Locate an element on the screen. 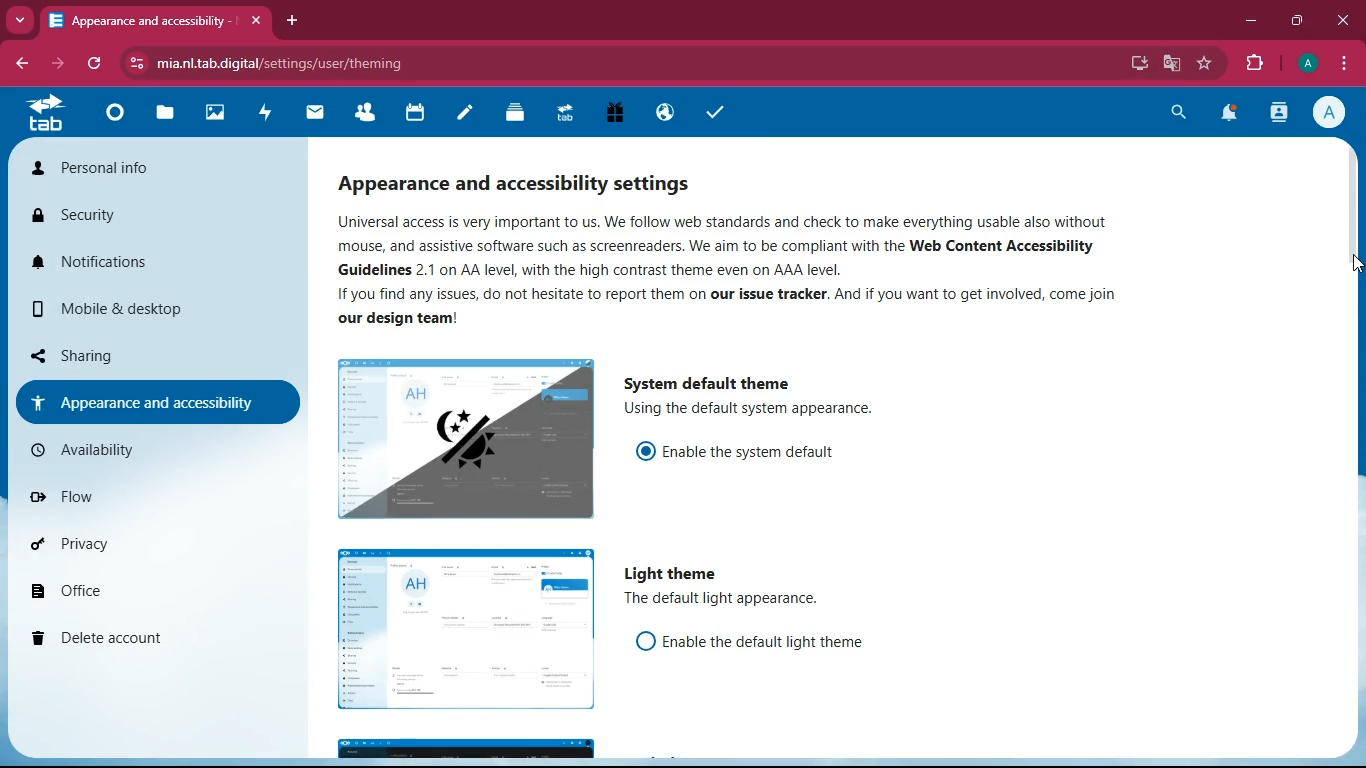  notes is located at coordinates (461, 115).